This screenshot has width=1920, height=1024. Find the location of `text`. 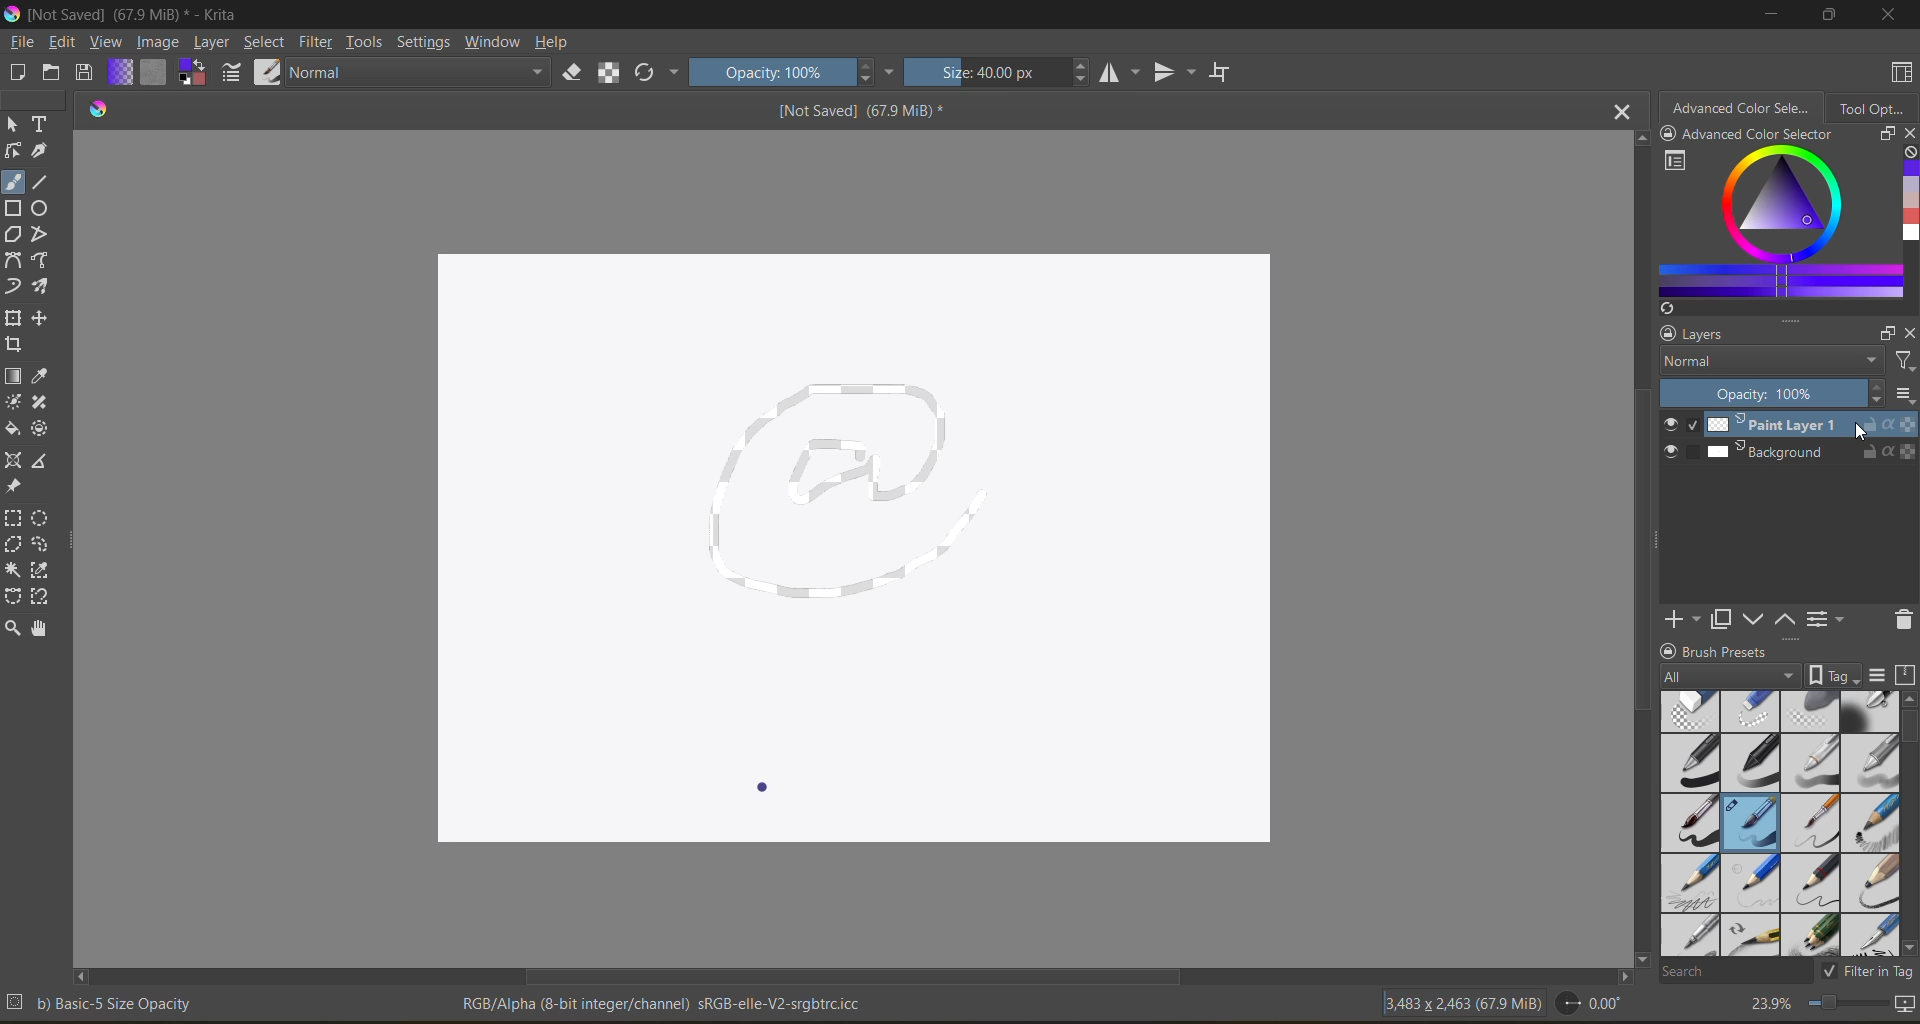

text is located at coordinates (42, 124).